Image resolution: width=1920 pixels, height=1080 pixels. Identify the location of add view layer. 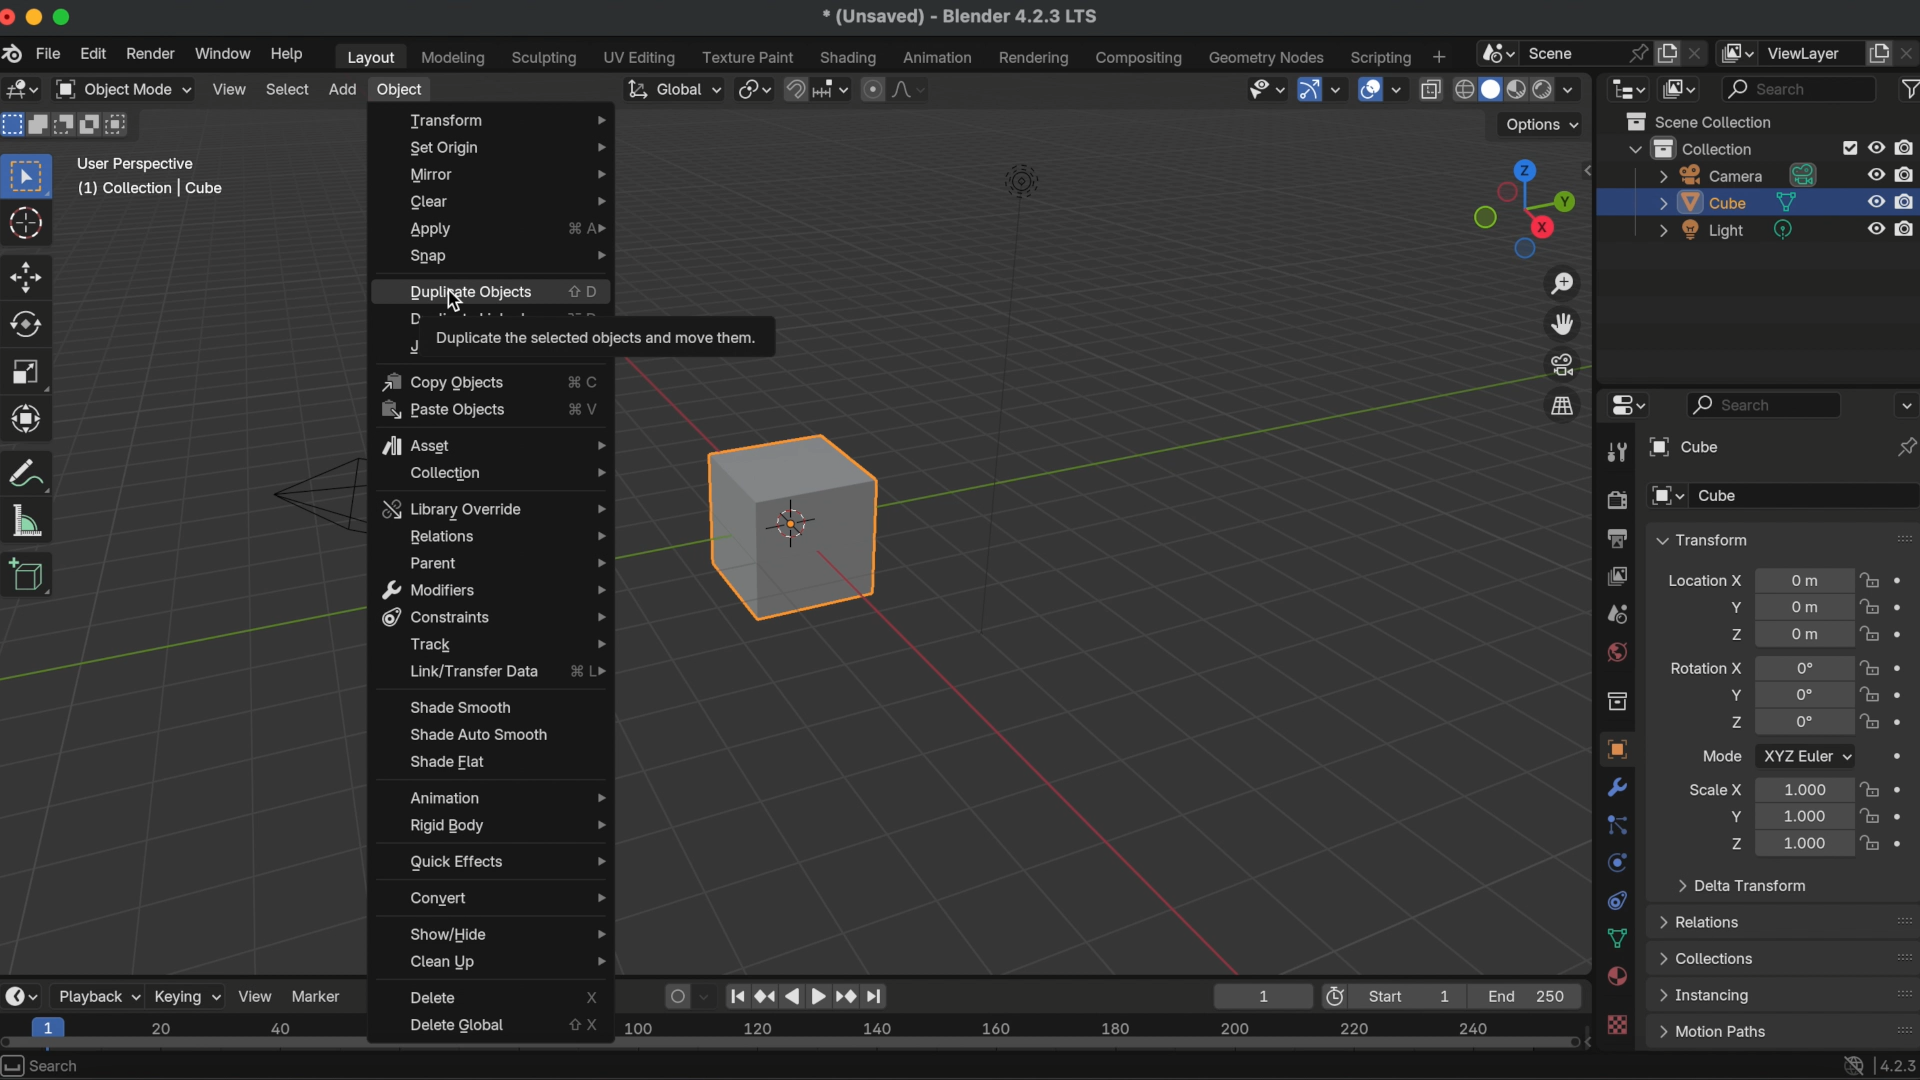
(1879, 51).